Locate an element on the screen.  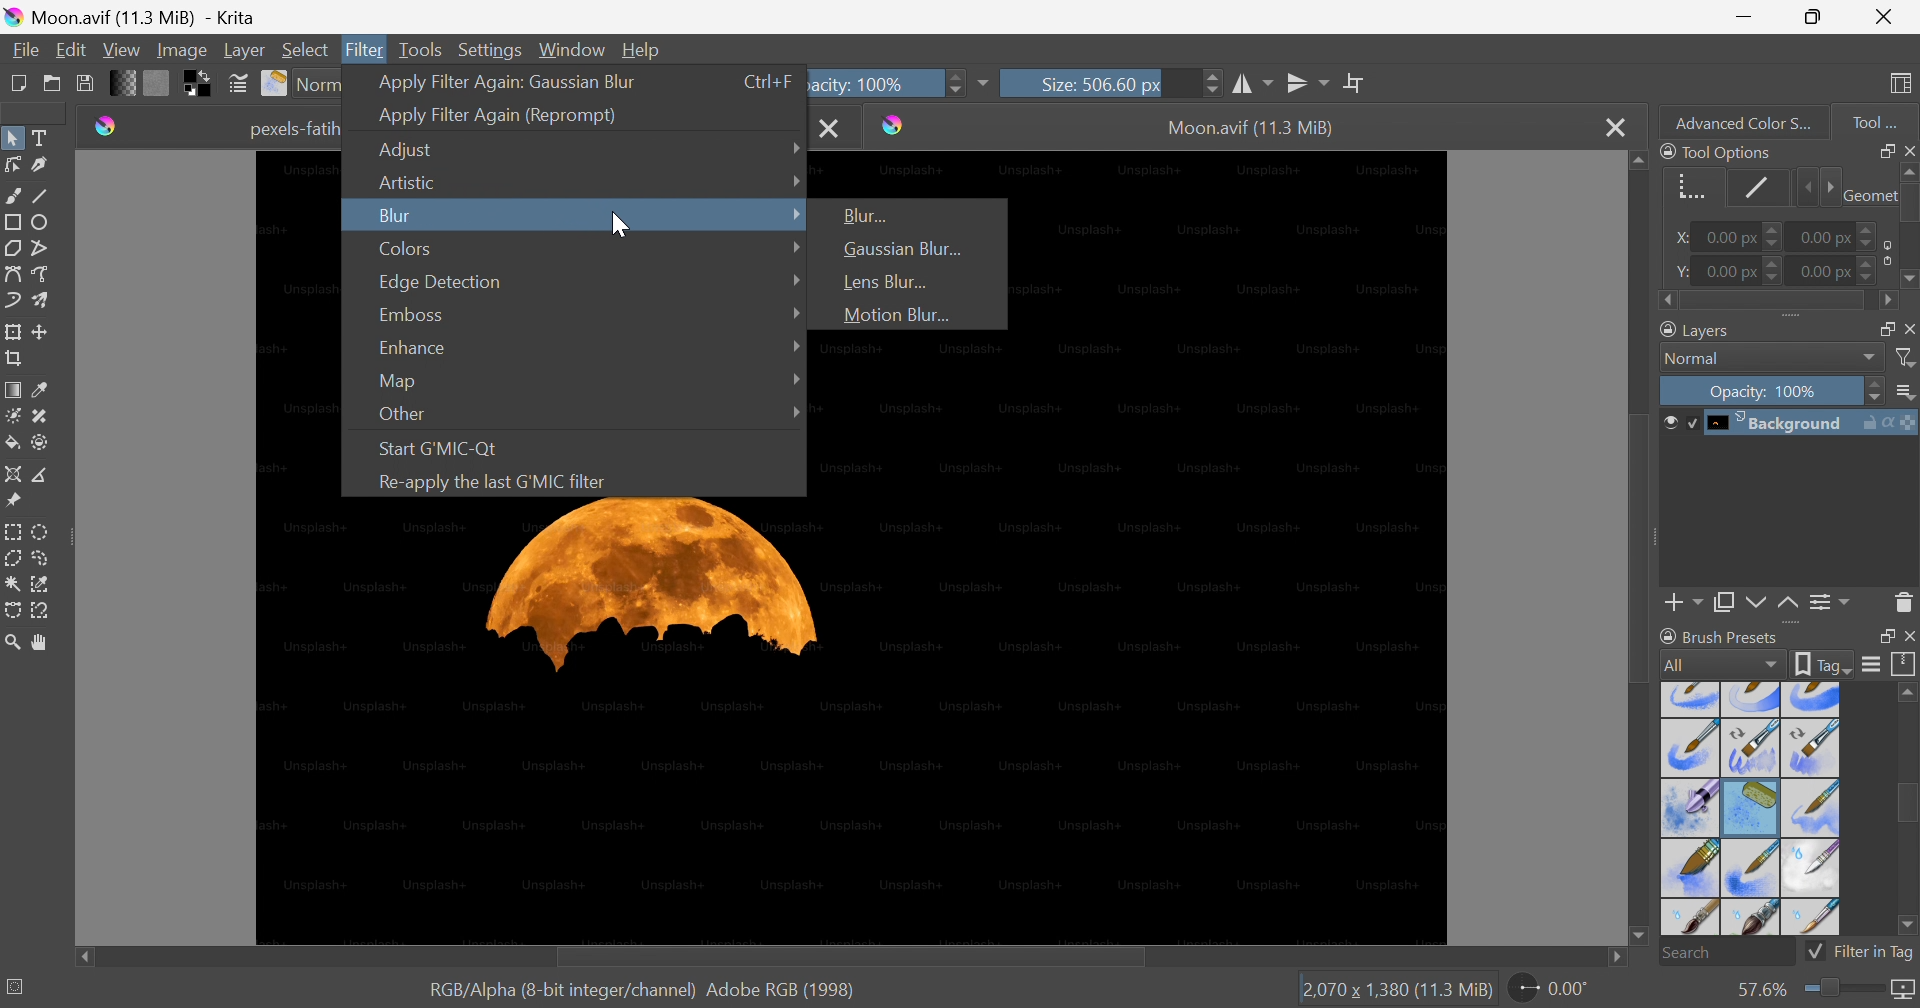
Motion Blur... is located at coordinates (898, 315).